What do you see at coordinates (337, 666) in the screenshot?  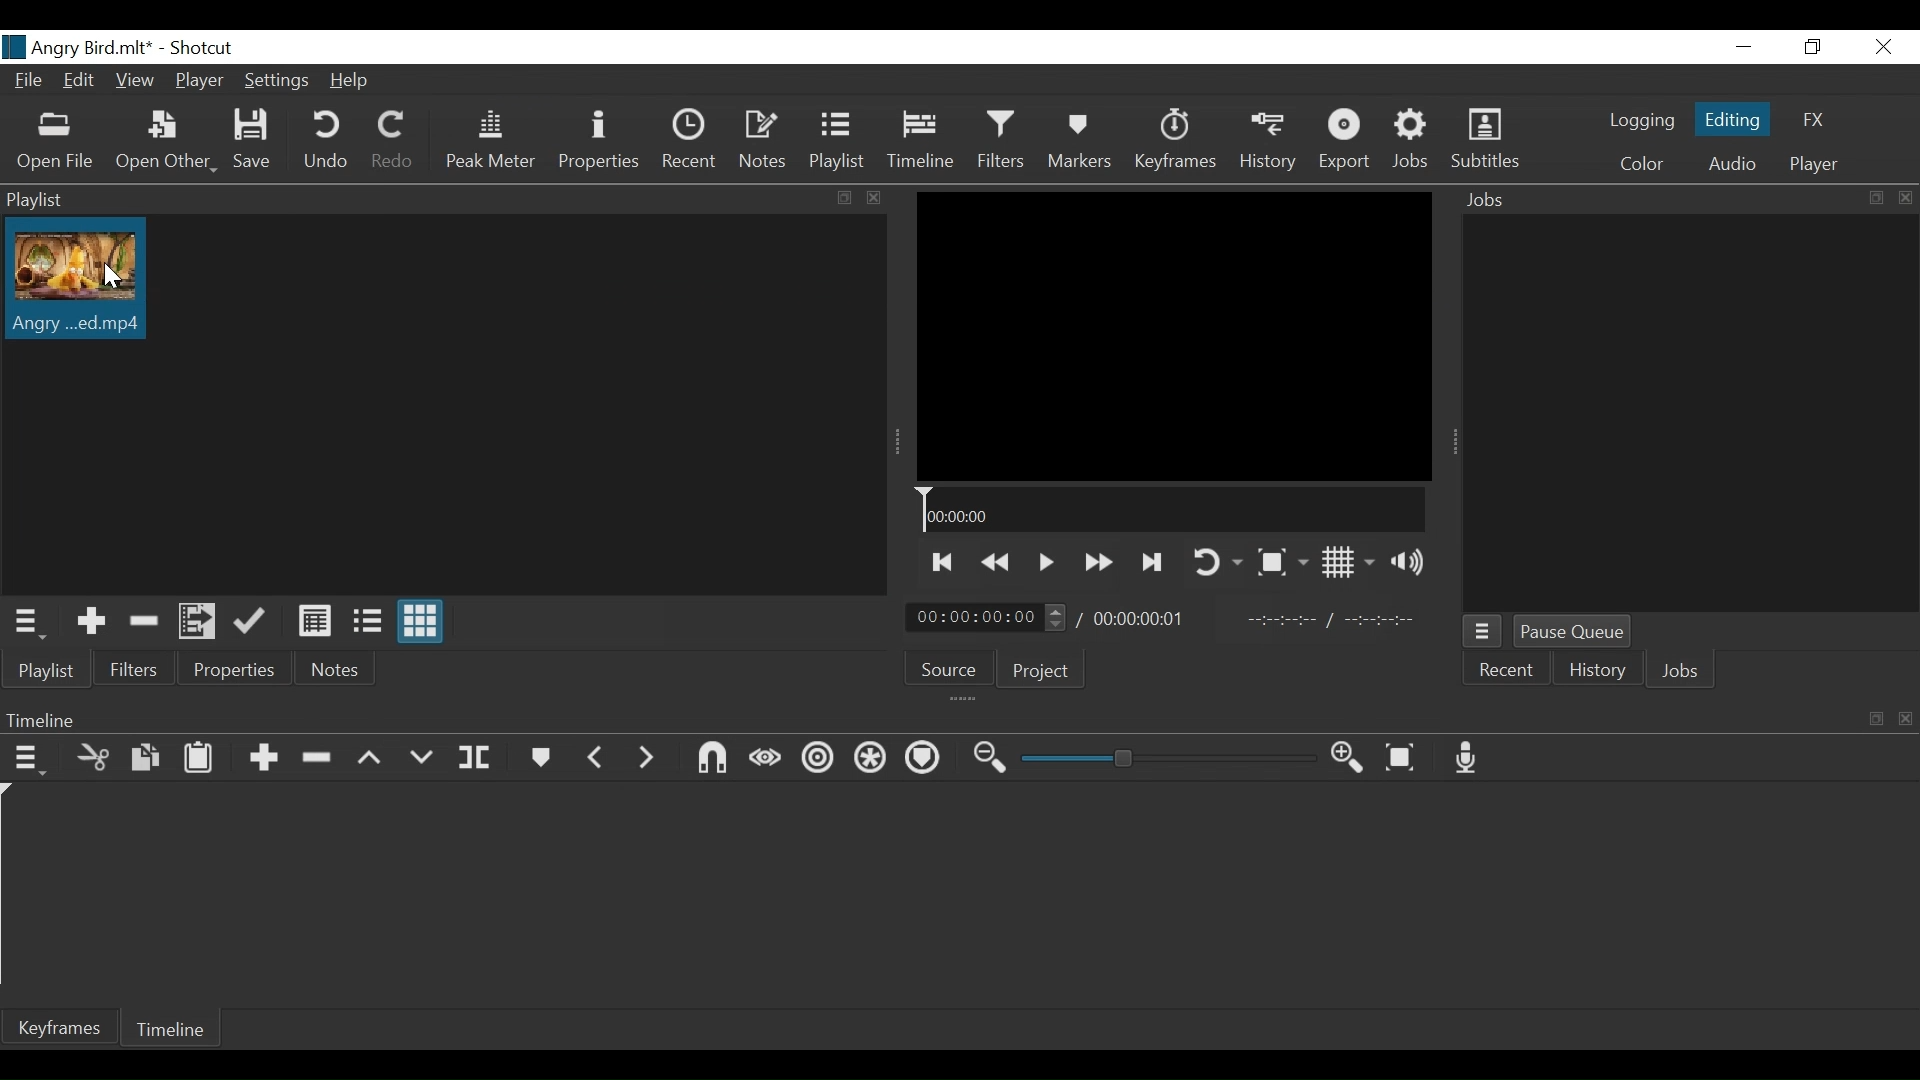 I see `Notes` at bounding box center [337, 666].